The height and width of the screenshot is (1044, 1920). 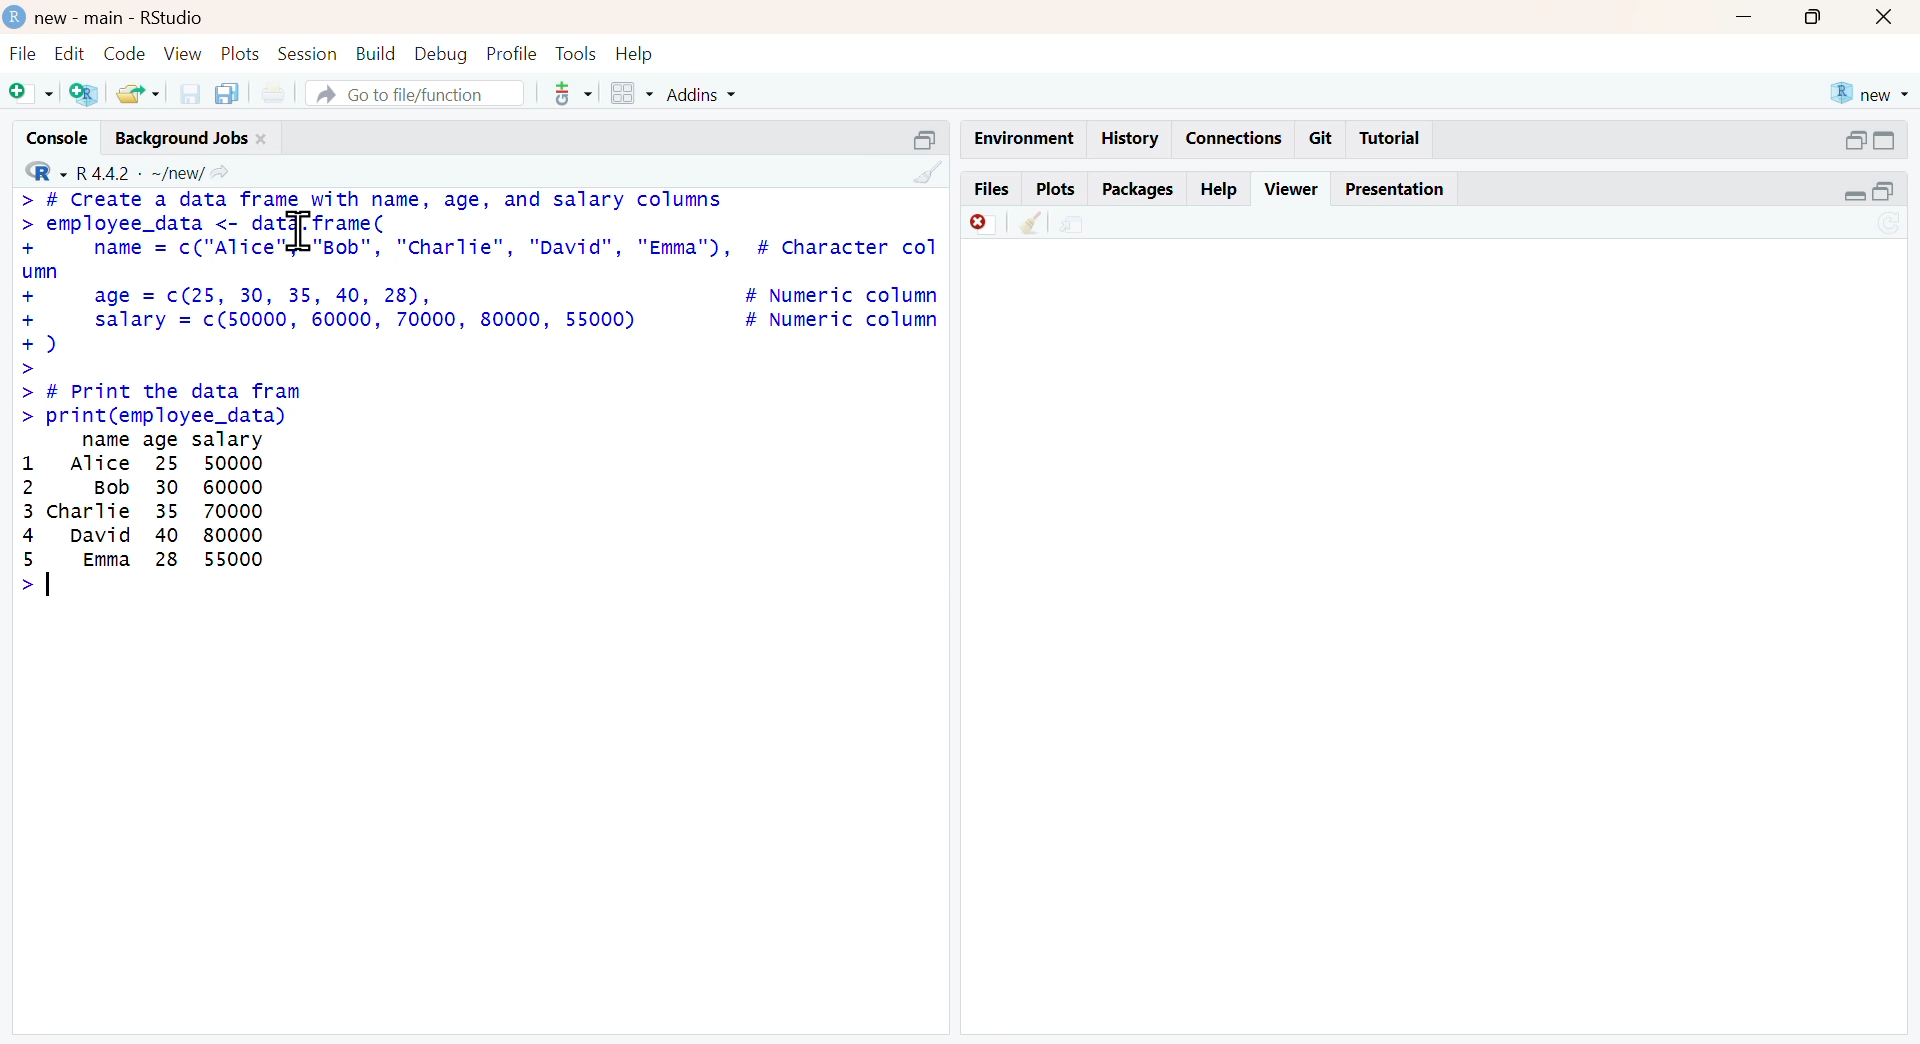 I want to click on open existing file, so click(x=134, y=93).